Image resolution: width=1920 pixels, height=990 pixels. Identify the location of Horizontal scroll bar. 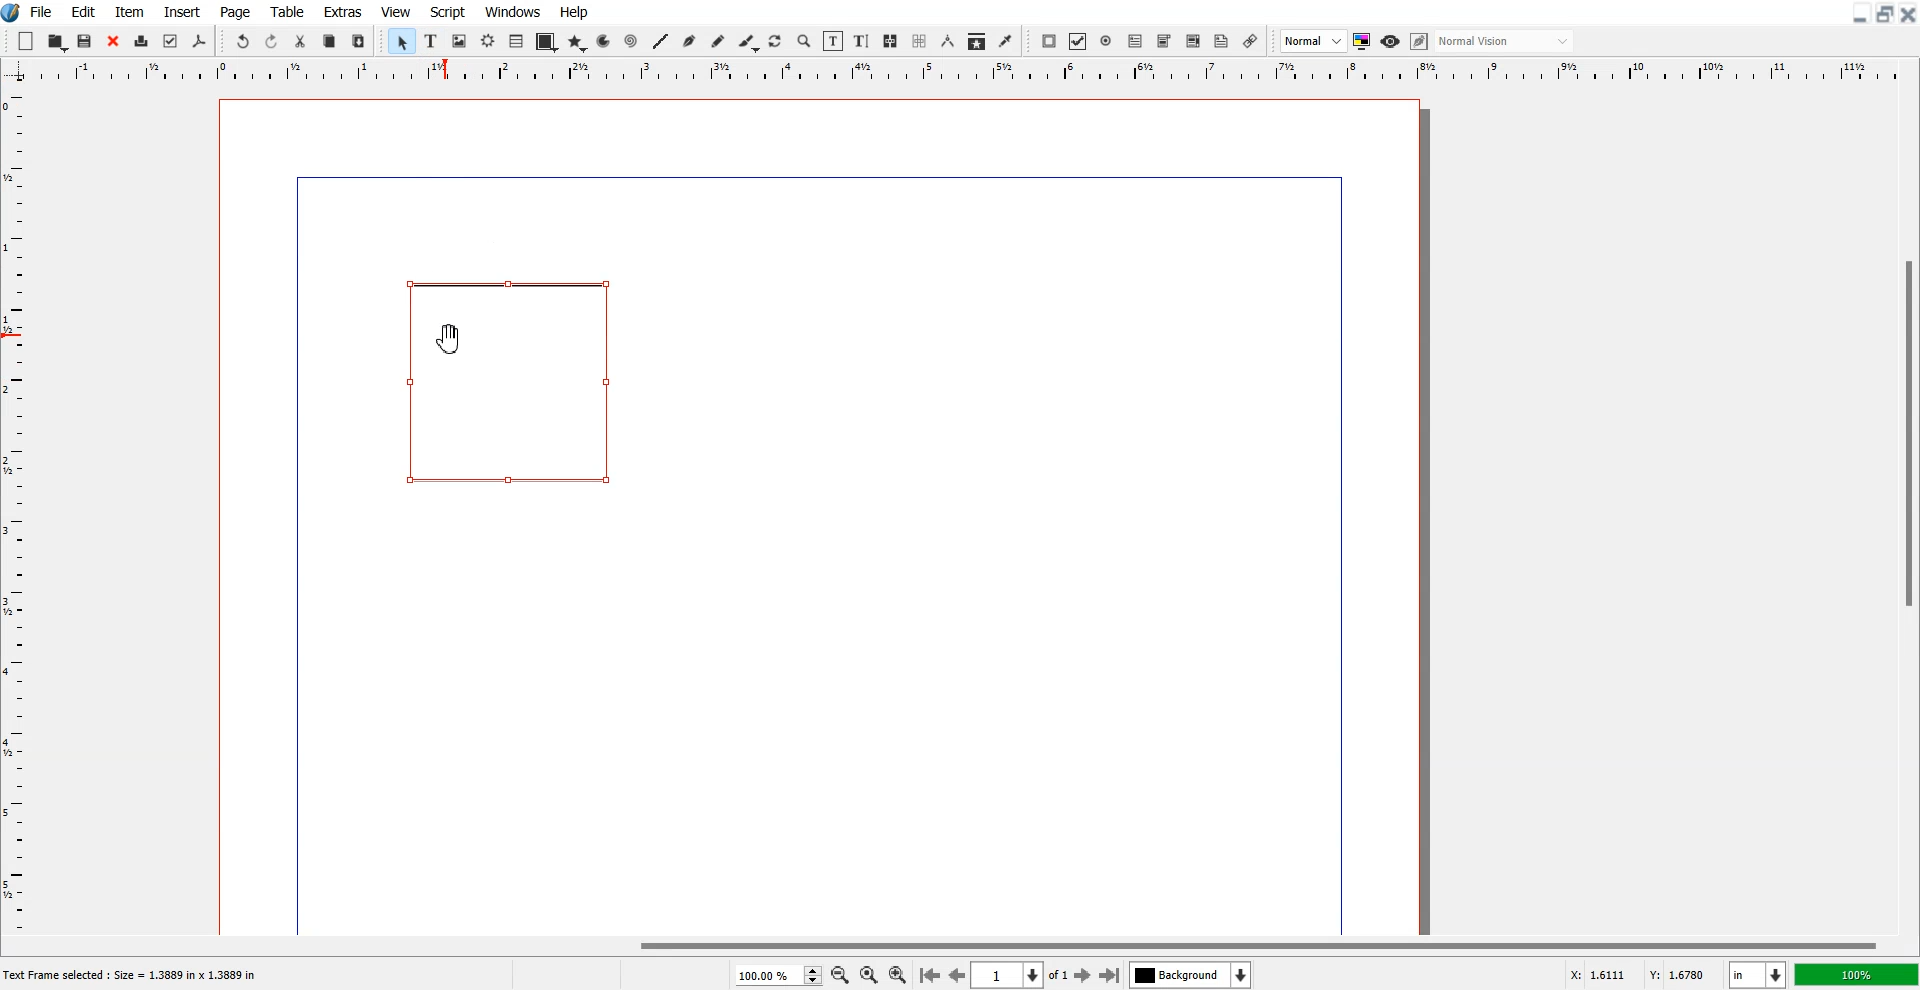
(960, 945).